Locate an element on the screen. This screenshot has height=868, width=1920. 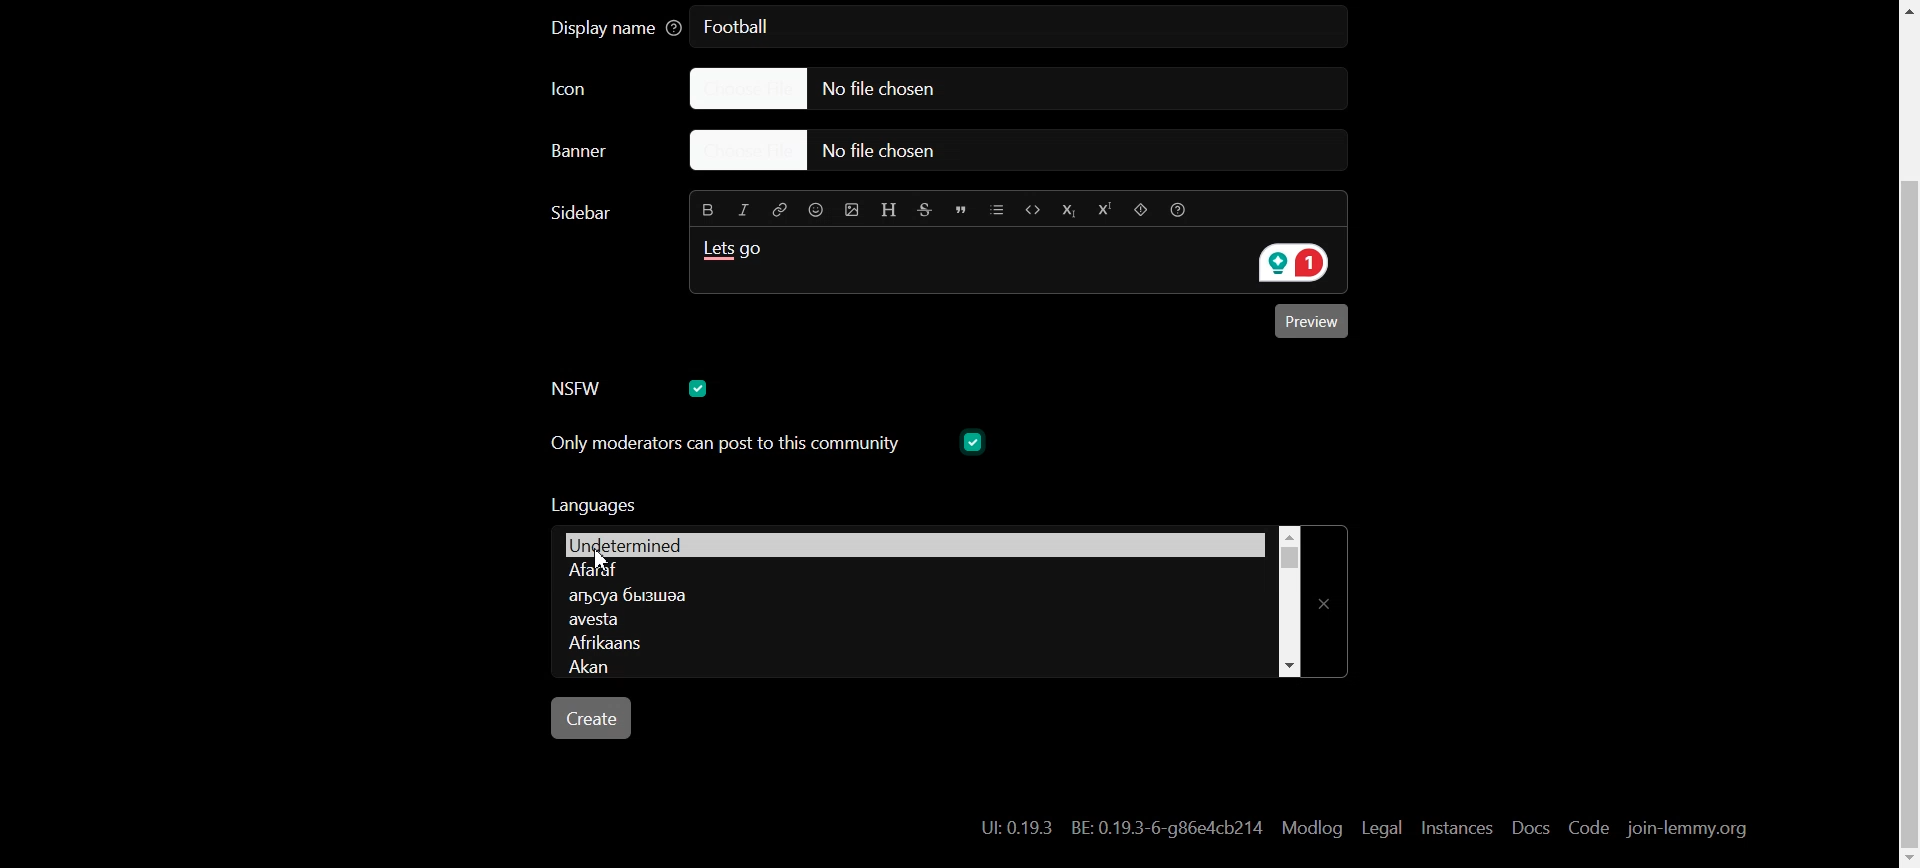
check is located at coordinates (971, 441).